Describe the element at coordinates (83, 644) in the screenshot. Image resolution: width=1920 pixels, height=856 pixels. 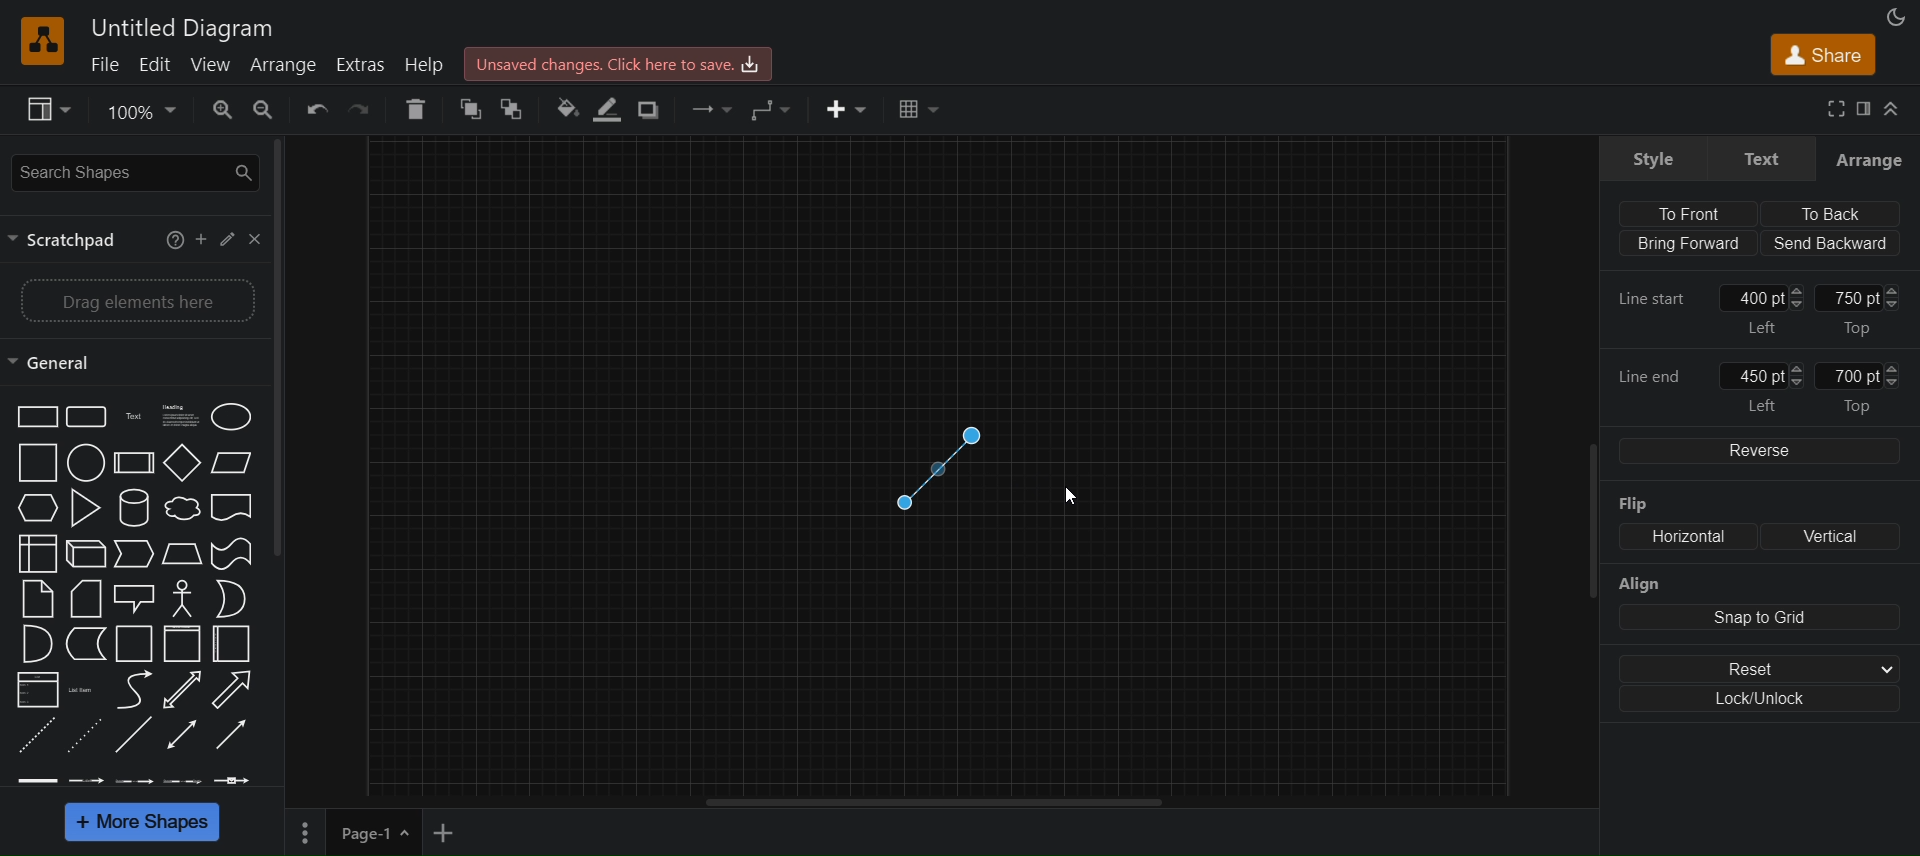
I see `Data storage` at that location.